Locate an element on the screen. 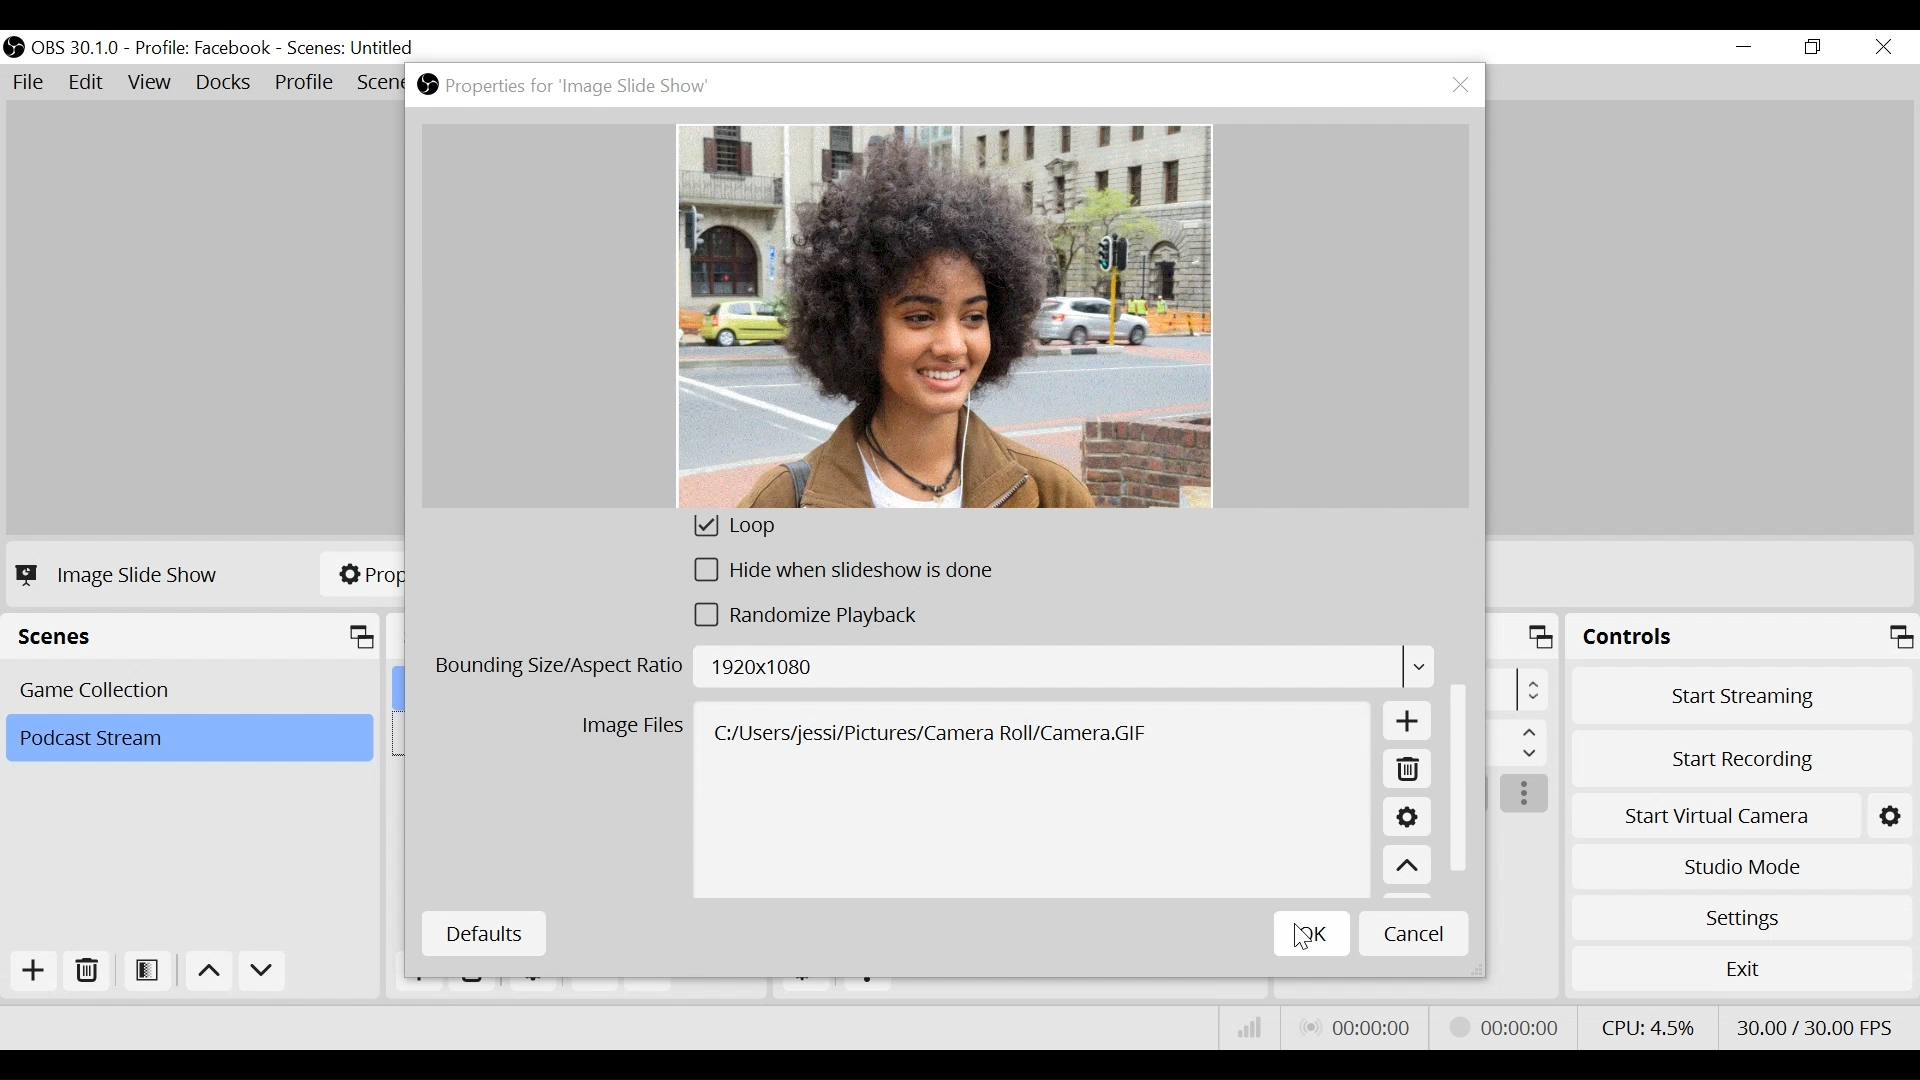 This screenshot has height=1080, width=1920. Add is located at coordinates (1408, 725).